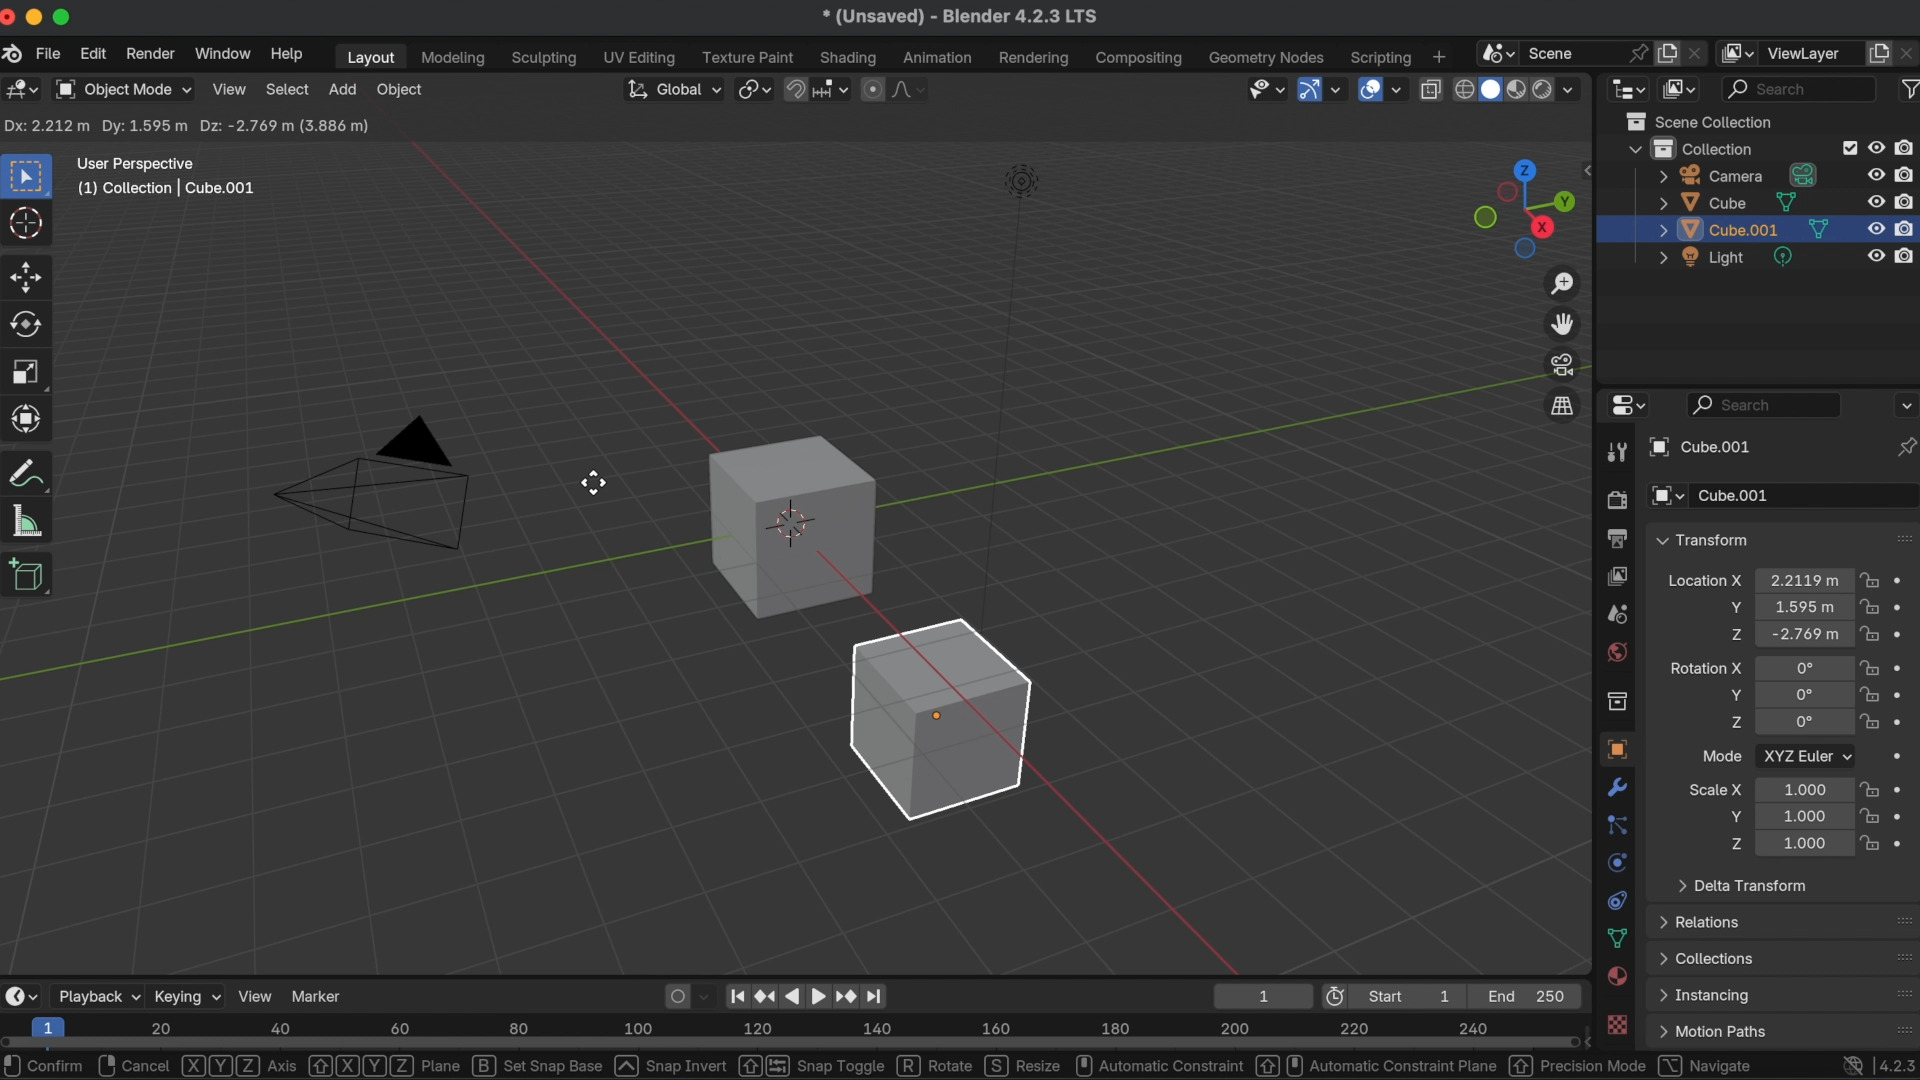  I want to click on rendering, so click(1034, 58).